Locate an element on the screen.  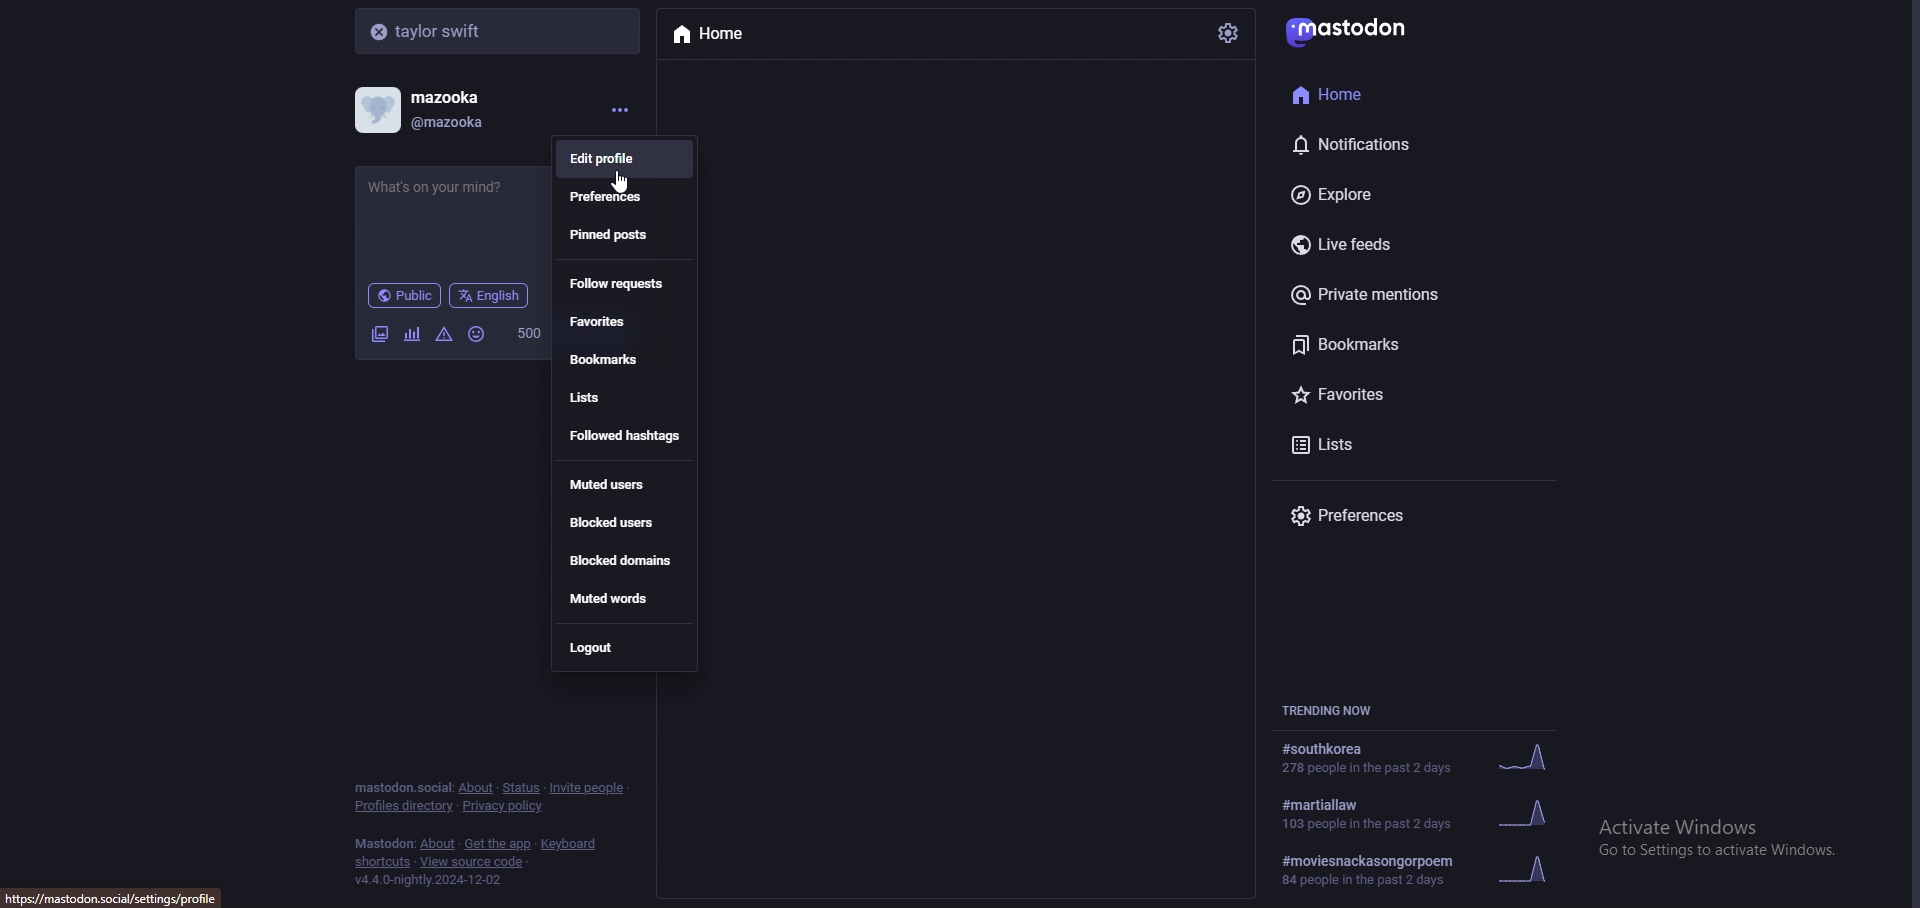
privacy policy is located at coordinates (505, 806).